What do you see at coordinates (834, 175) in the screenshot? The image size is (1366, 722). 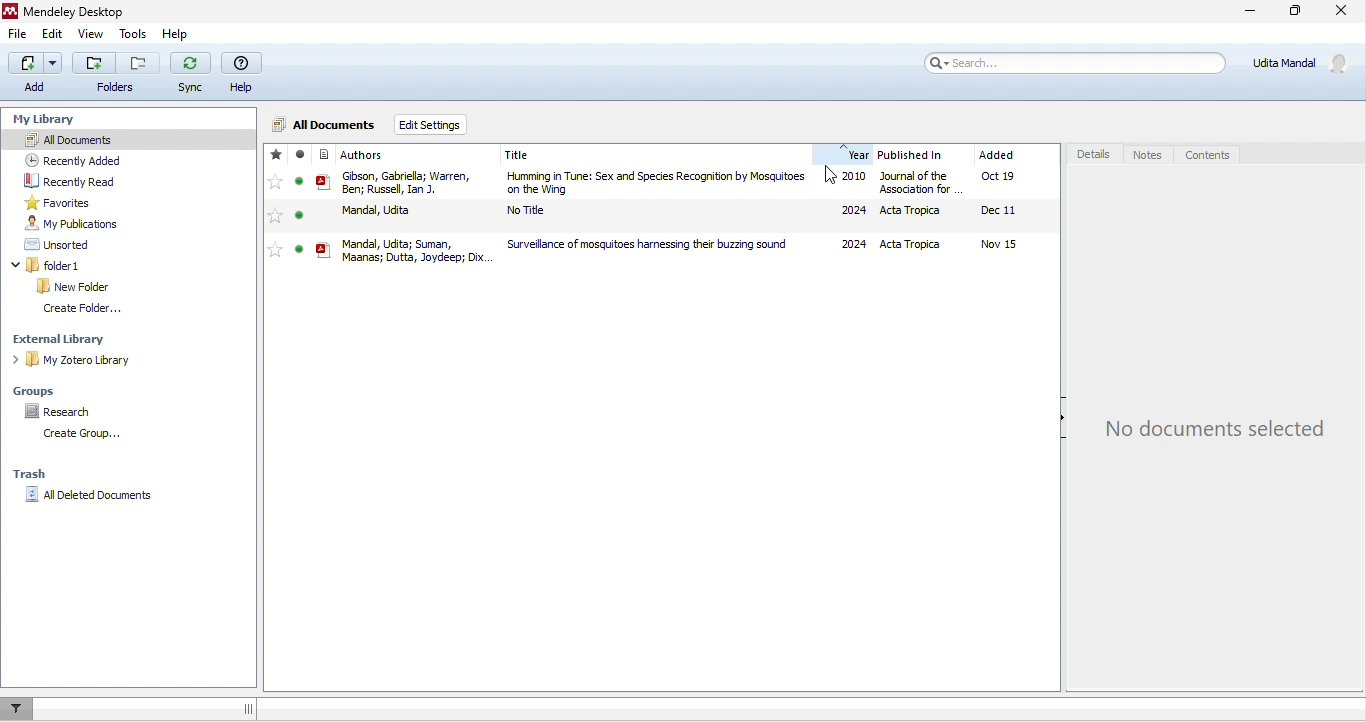 I see `cursor` at bounding box center [834, 175].